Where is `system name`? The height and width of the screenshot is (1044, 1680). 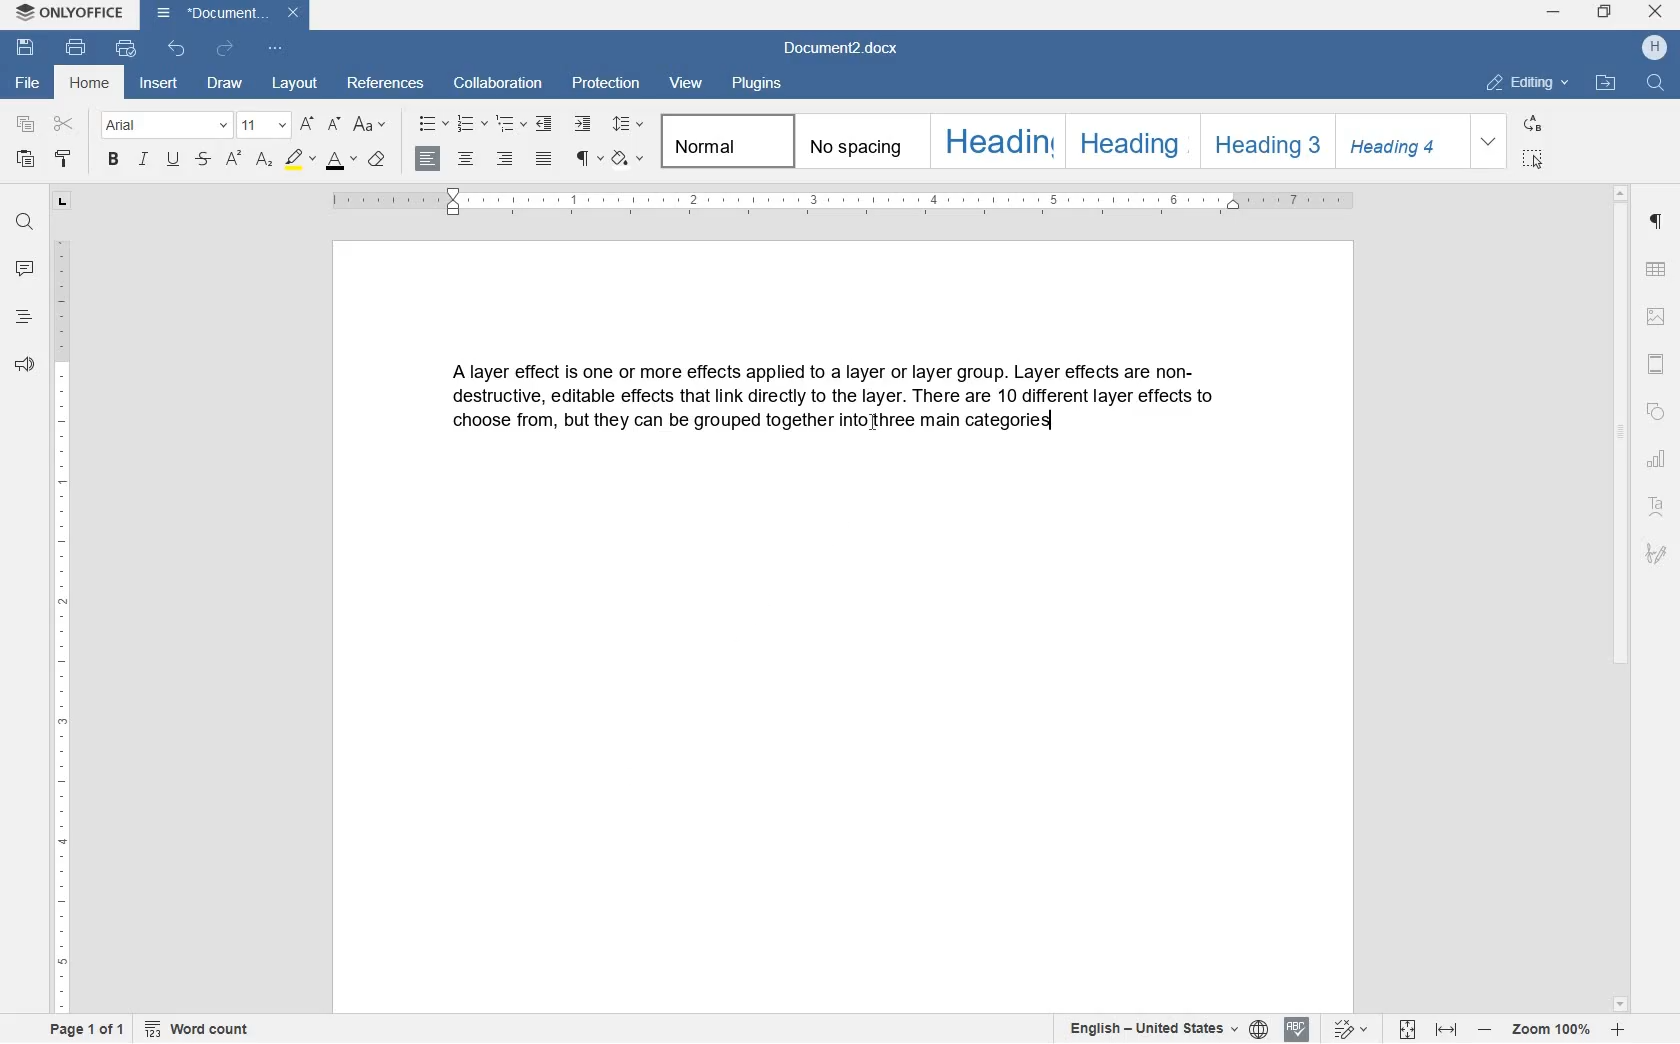 system name is located at coordinates (67, 13).